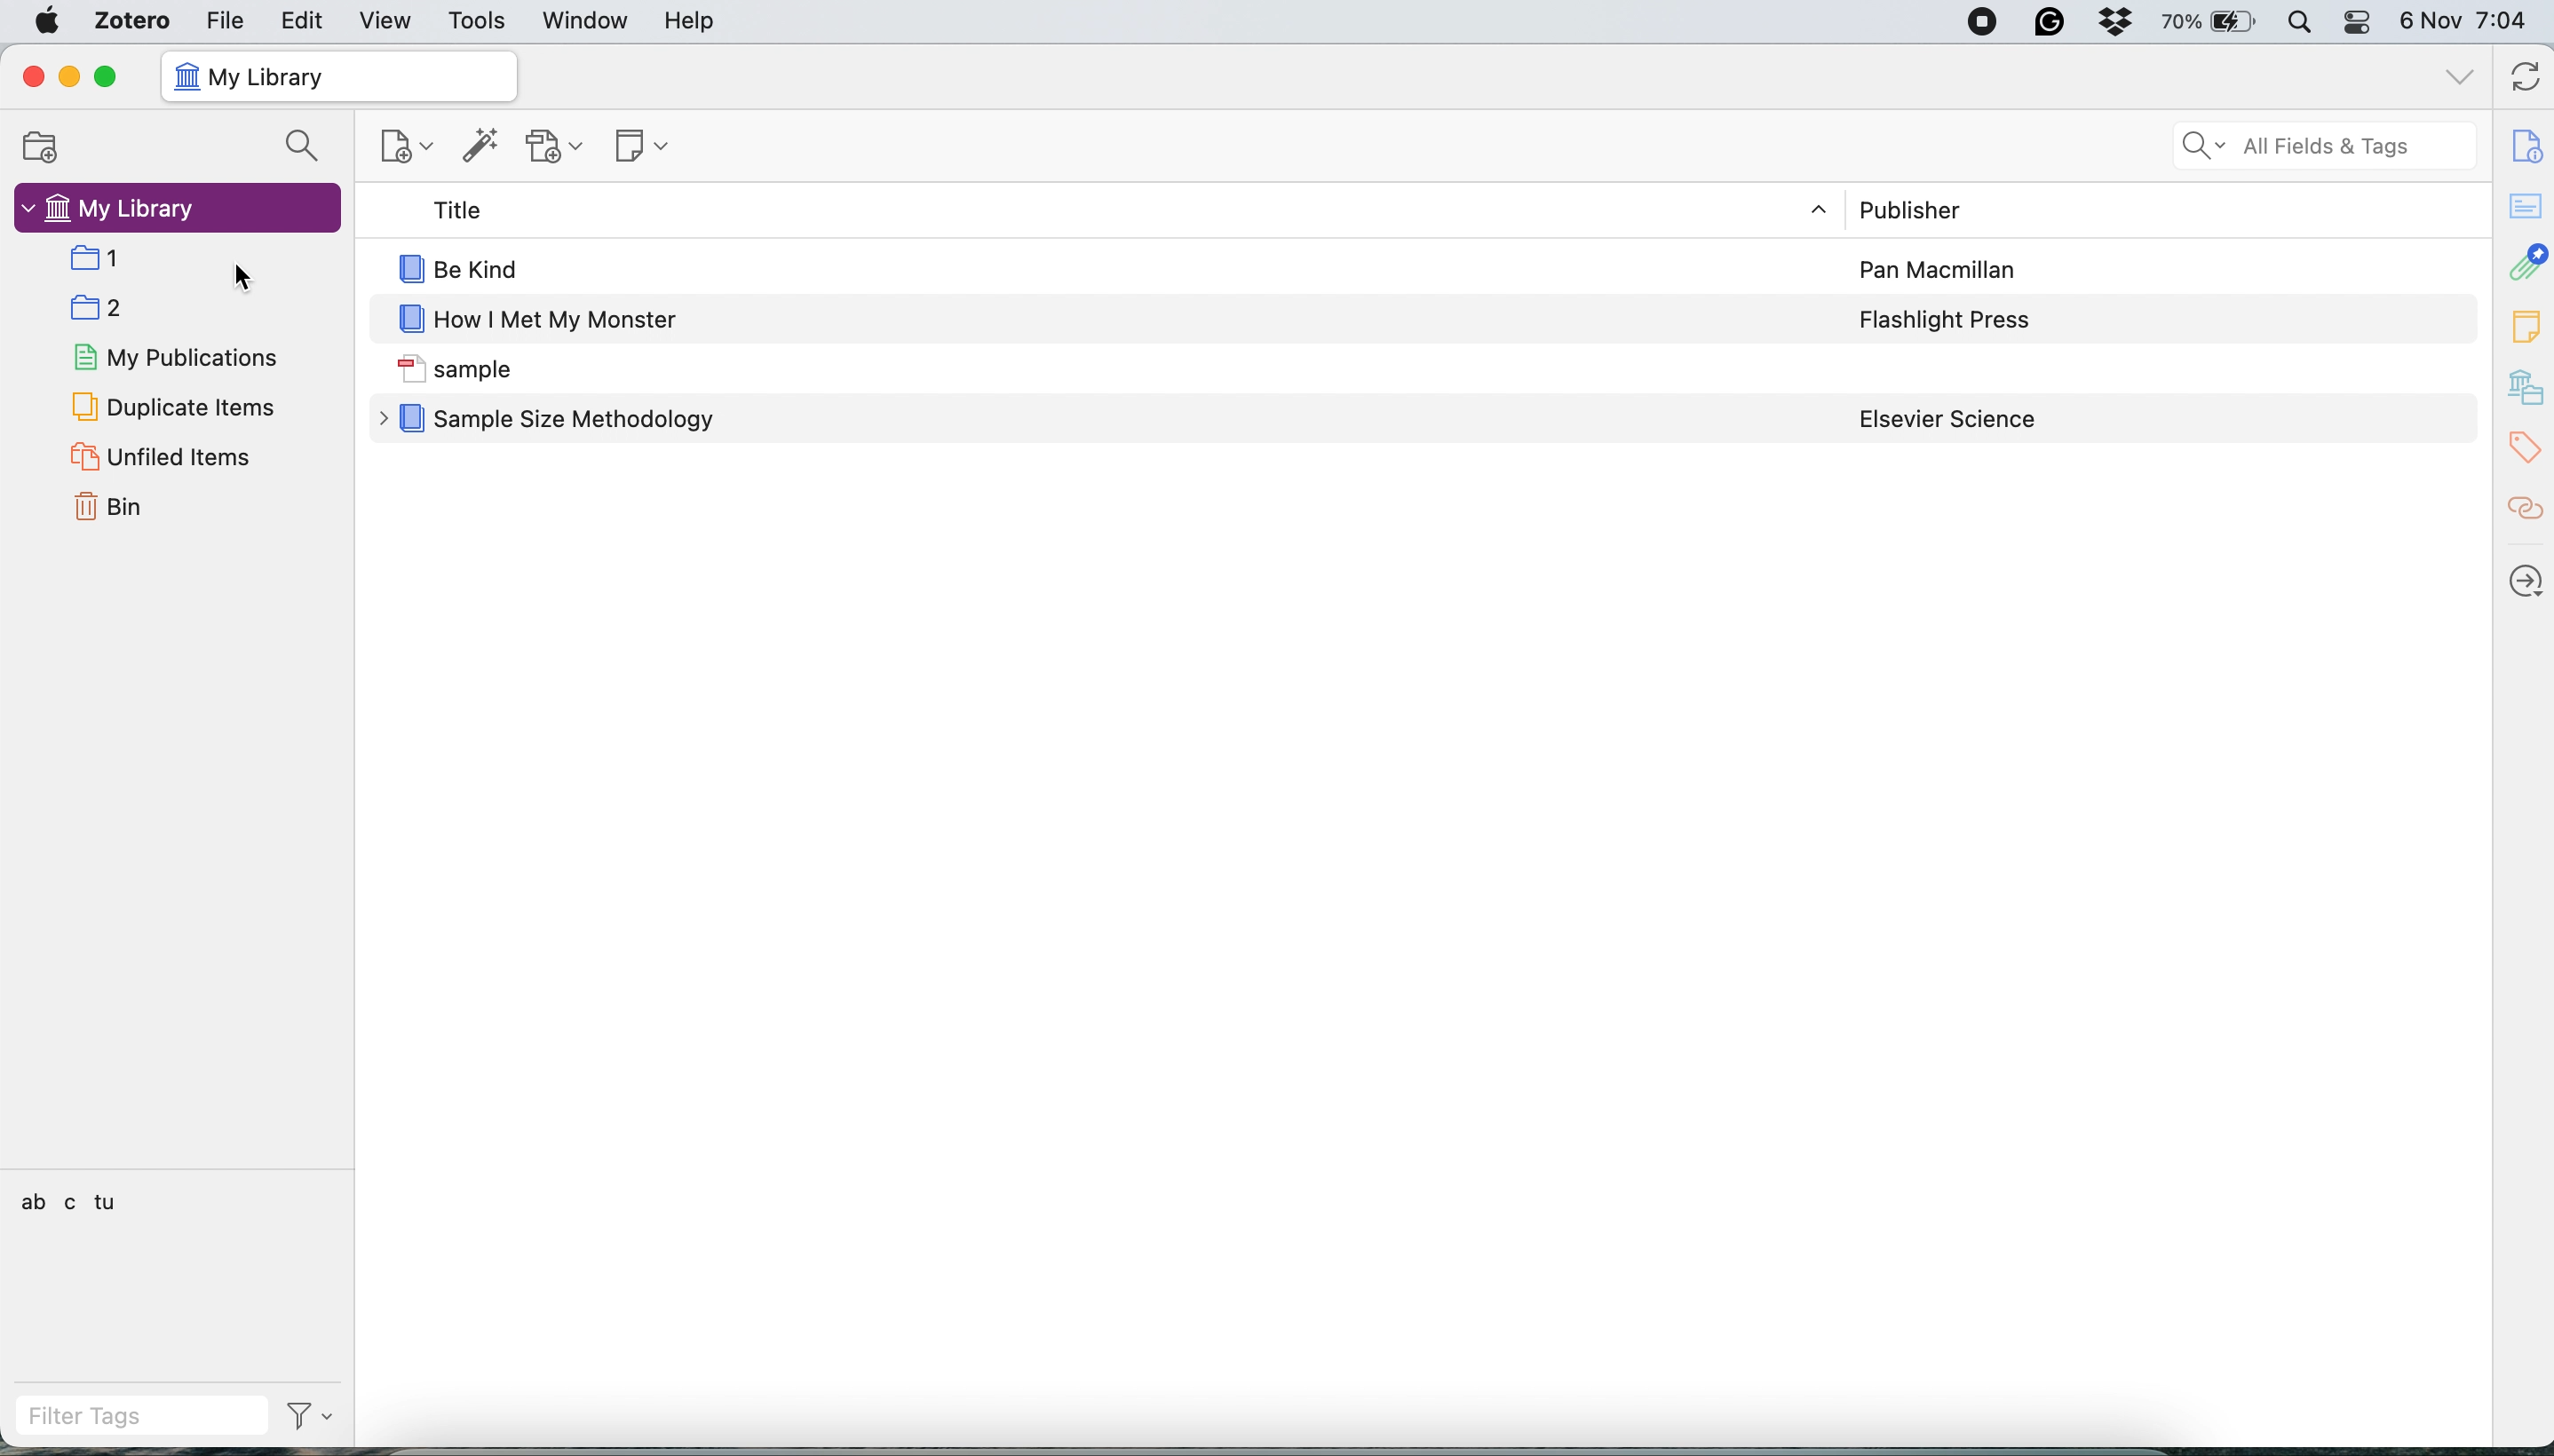 The image size is (2554, 1456). Describe the element at coordinates (583, 22) in the screenshot. I see `window` at that location.